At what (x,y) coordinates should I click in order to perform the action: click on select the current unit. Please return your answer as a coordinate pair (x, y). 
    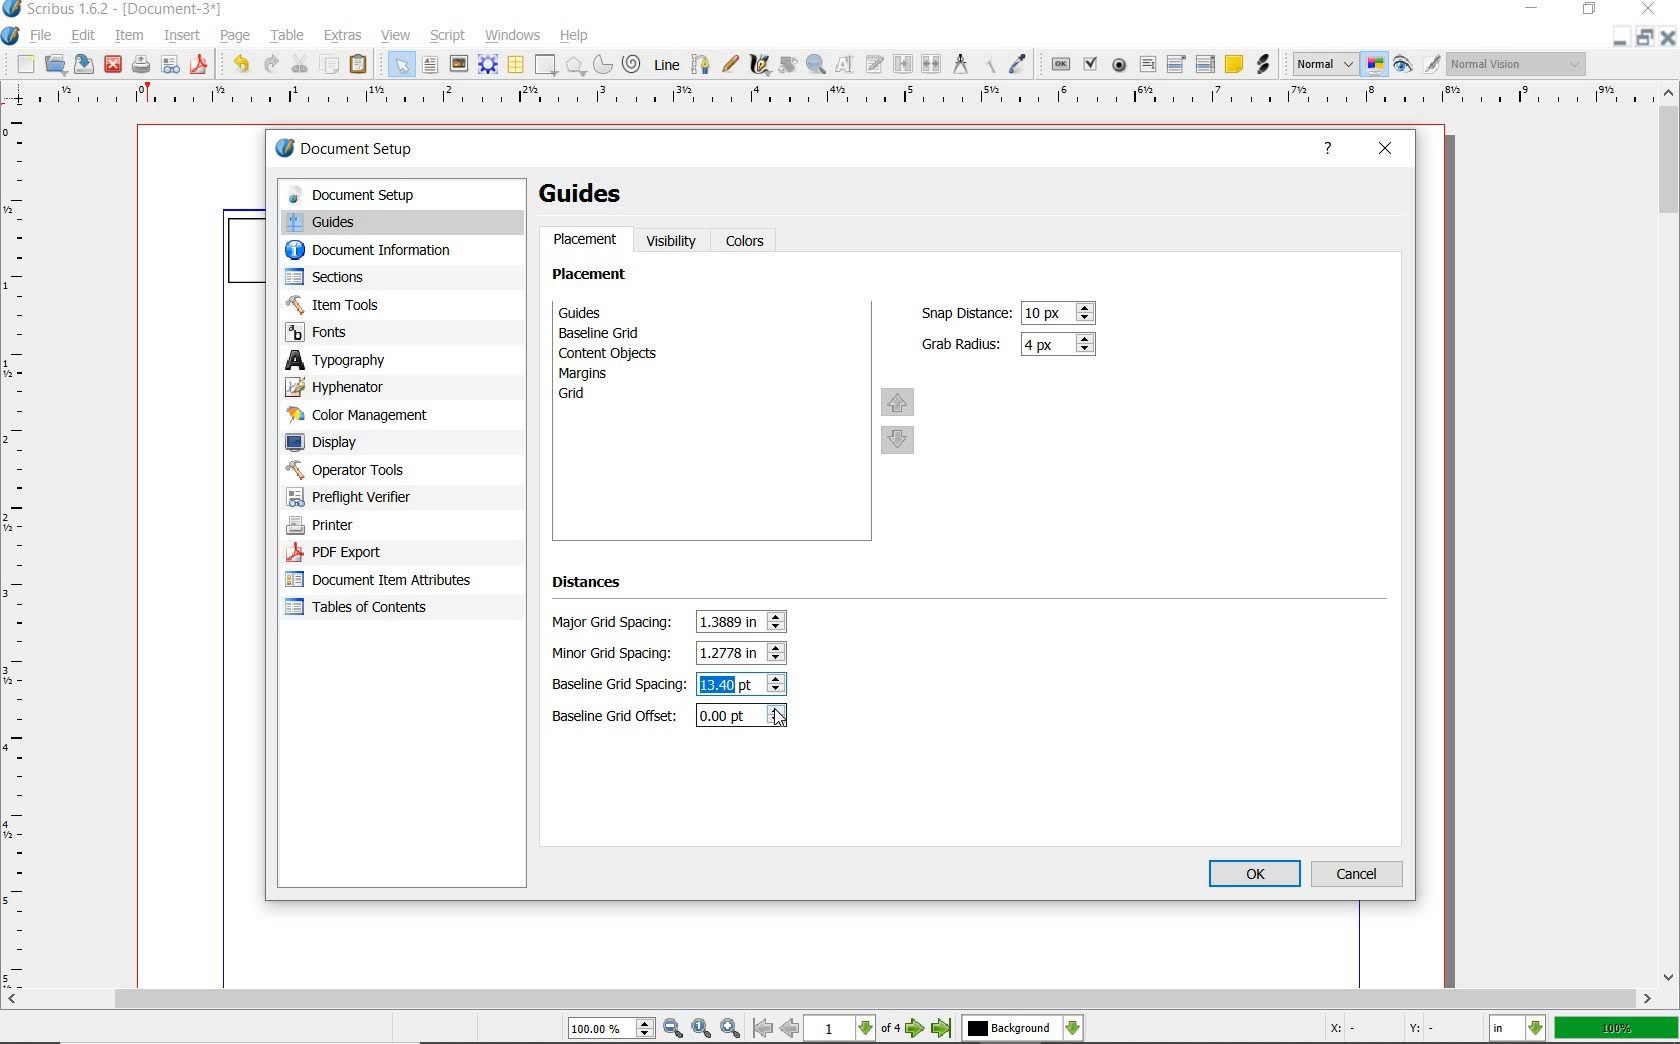
    Looking at the image, I should click on (1520, 1029).